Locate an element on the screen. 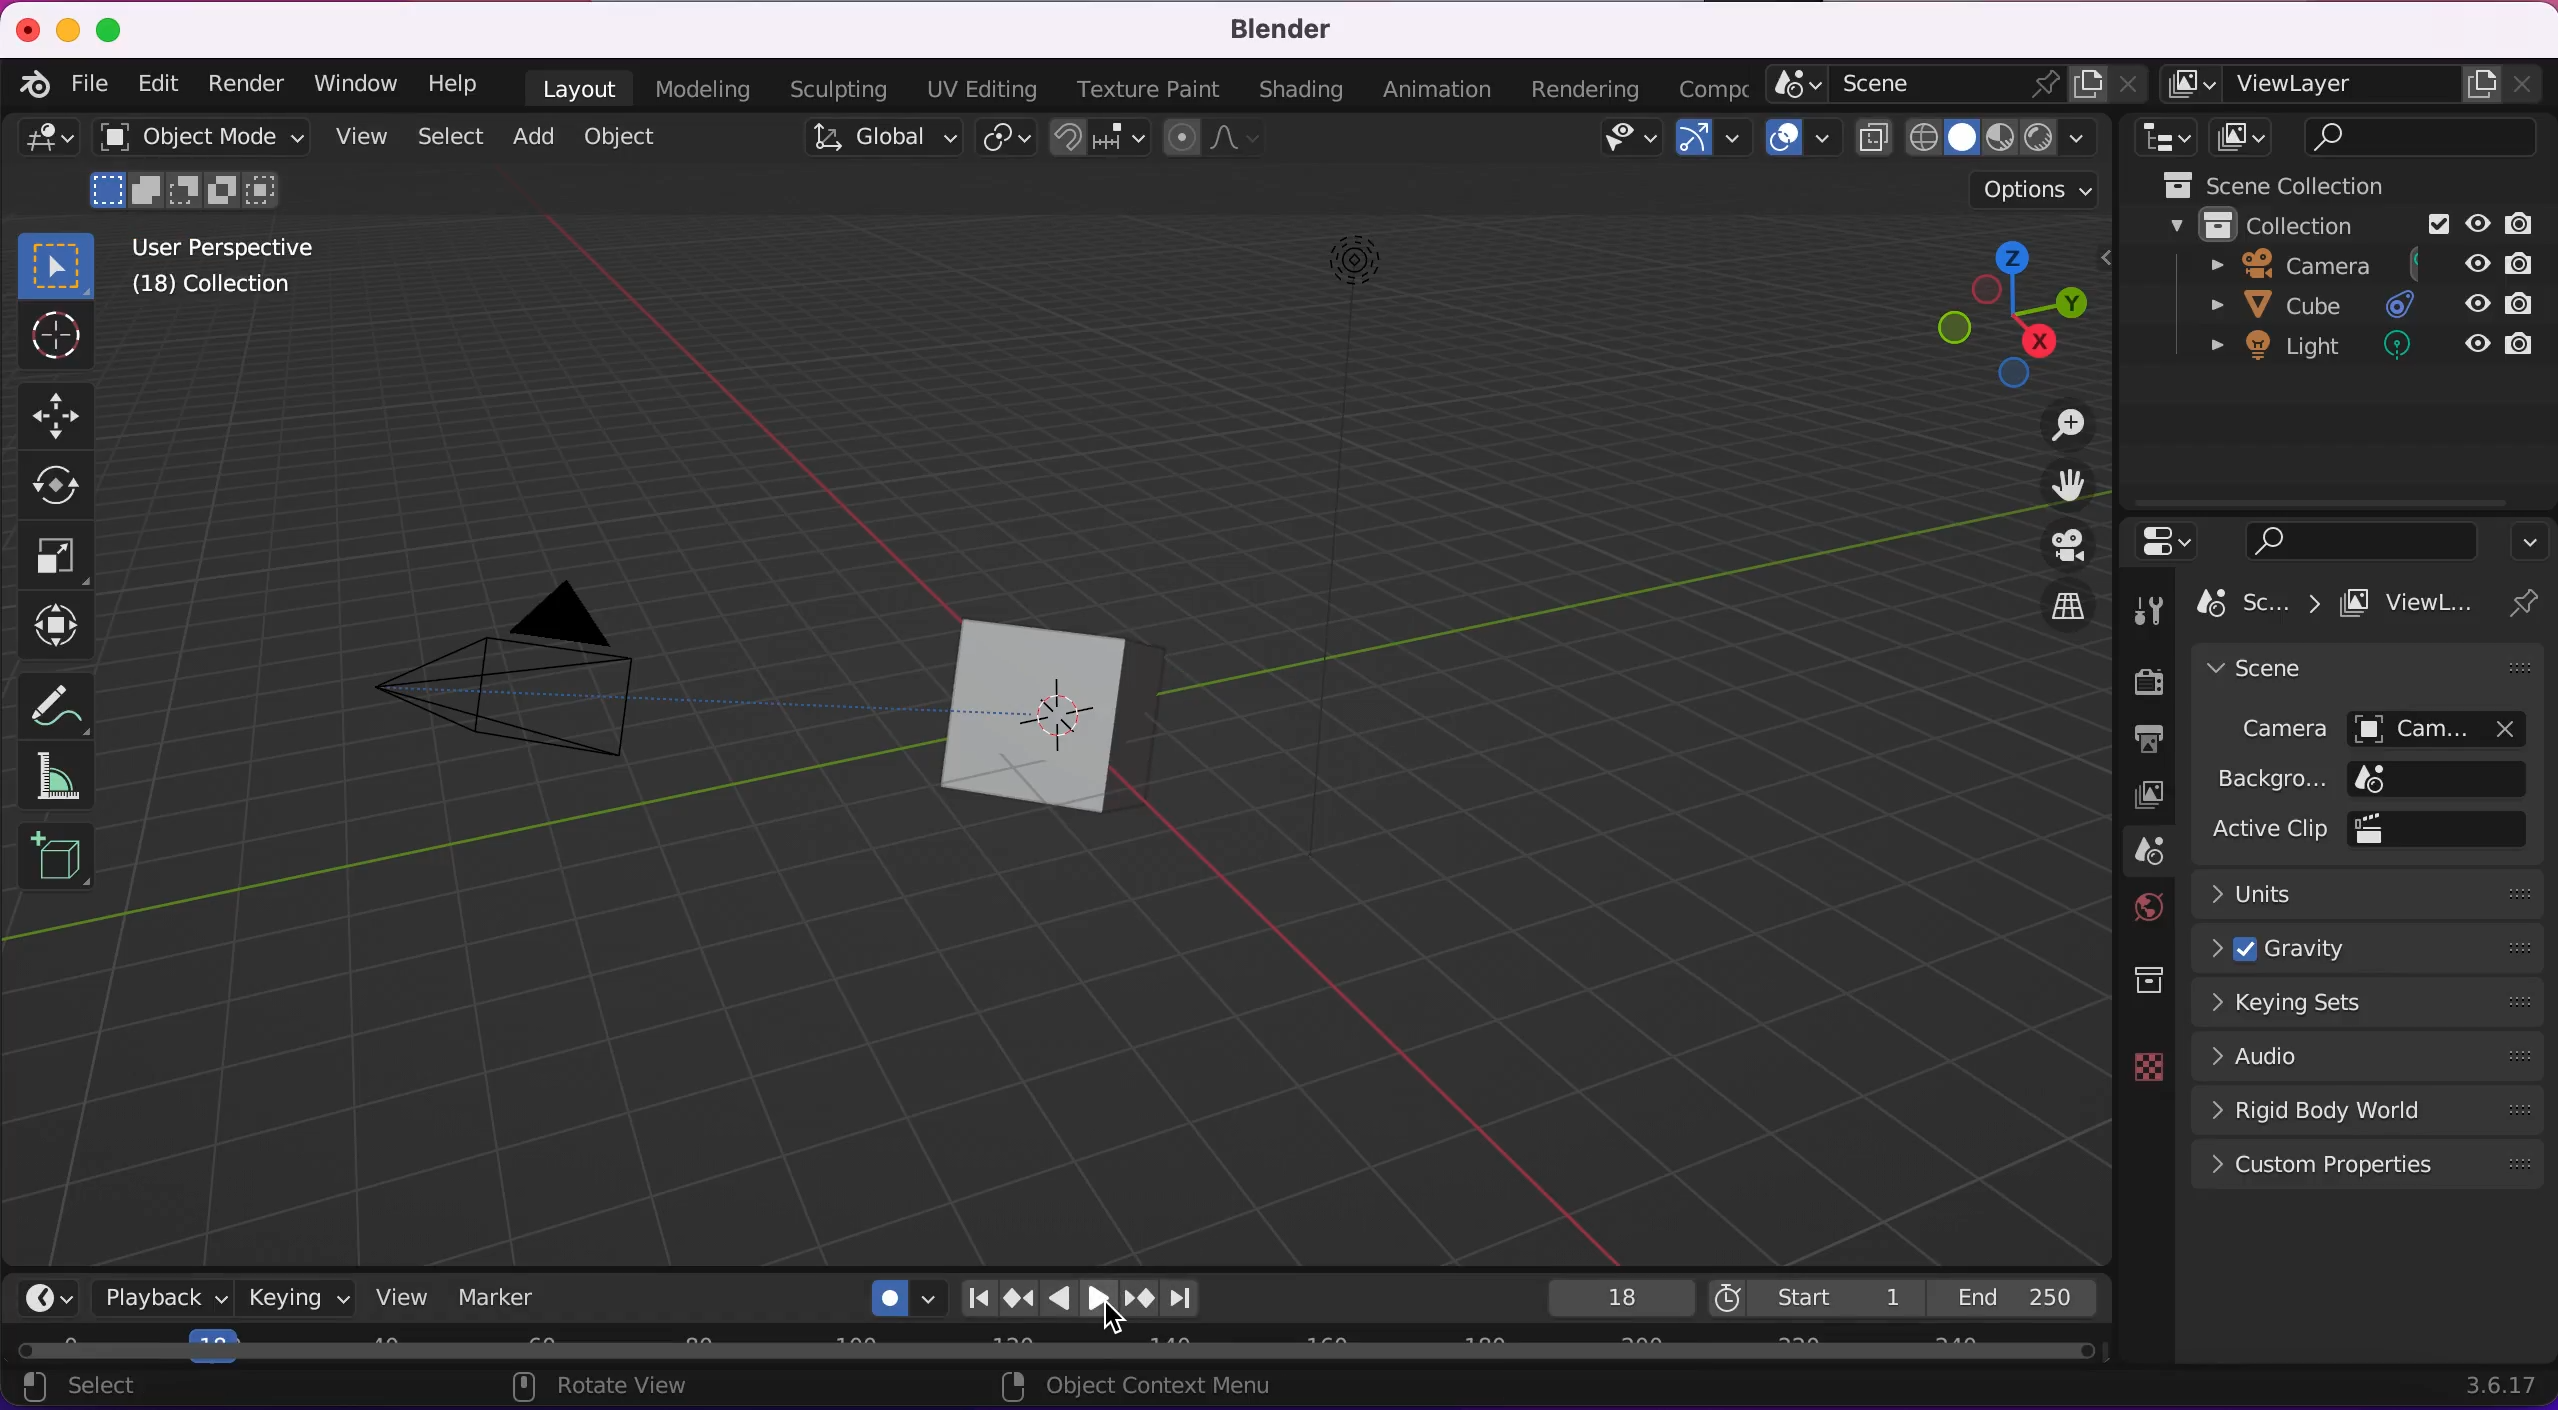  edit is located at coordinates (157, 84).